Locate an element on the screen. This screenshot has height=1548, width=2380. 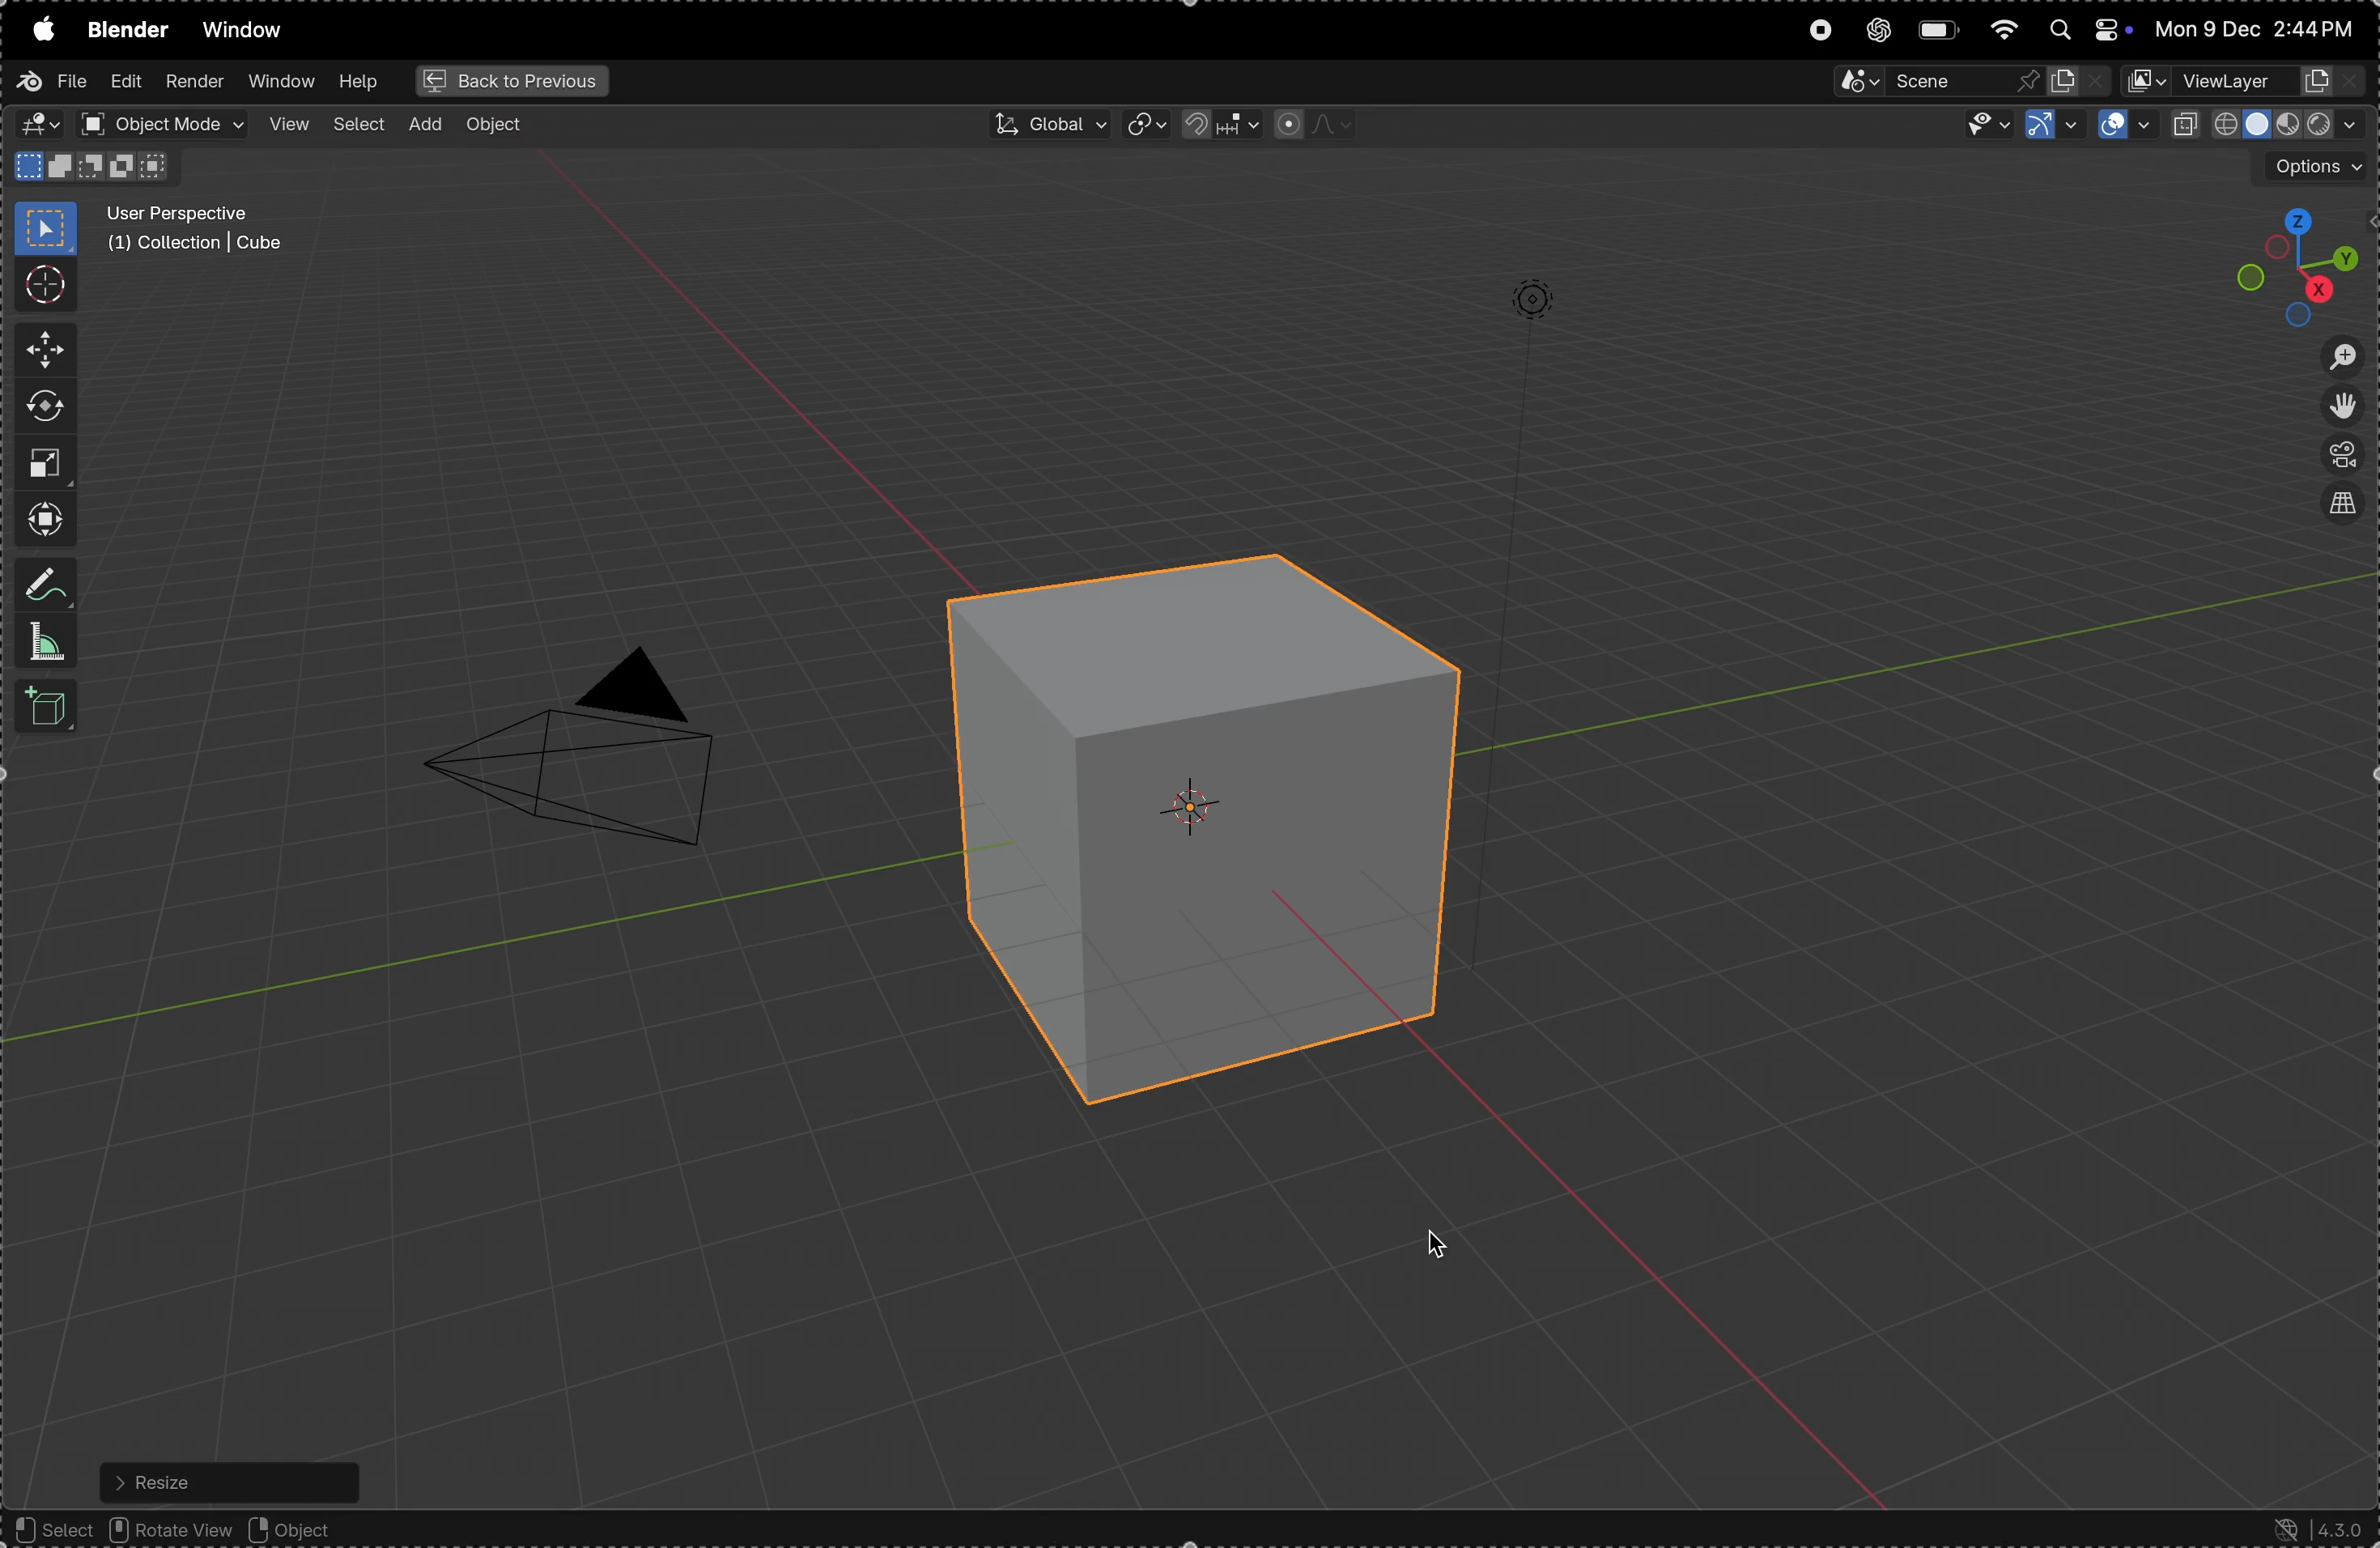
3d cube is located at coordinates (42, 708).